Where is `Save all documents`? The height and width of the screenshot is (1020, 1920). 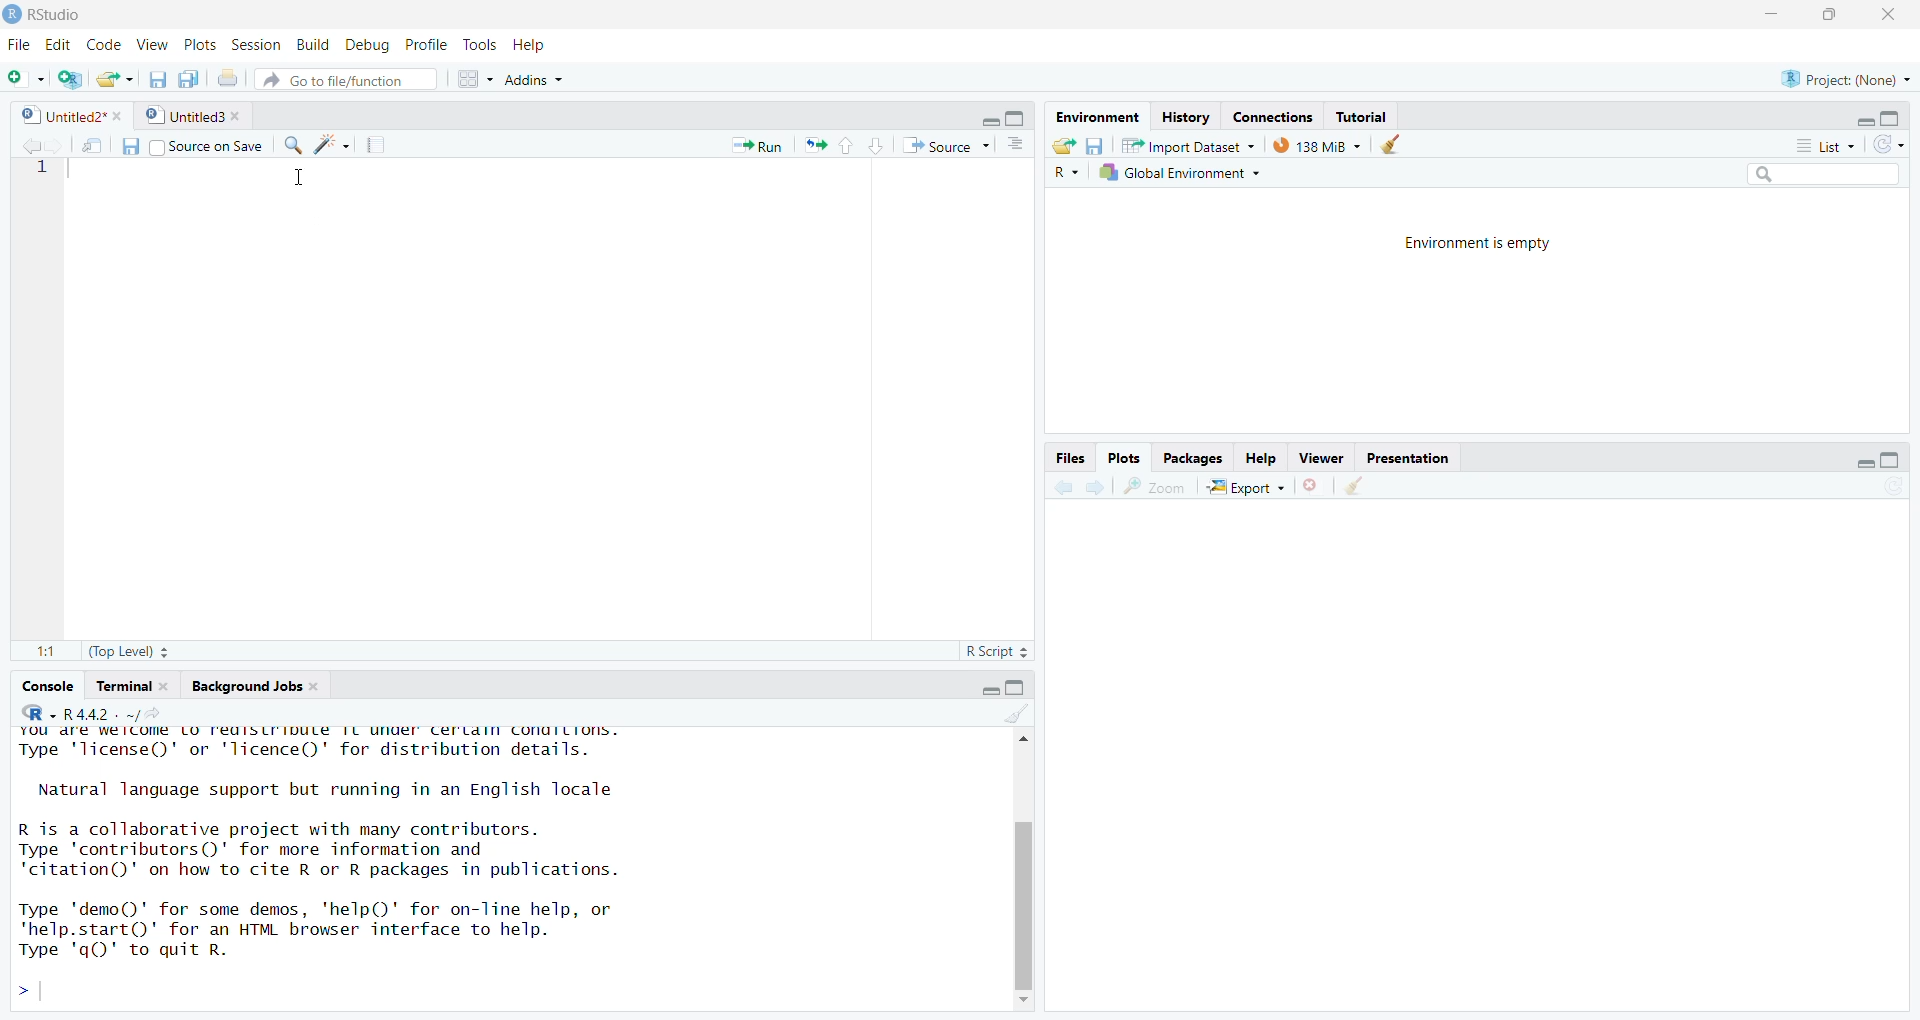 Save all documents is located at coordinates (193, 78).